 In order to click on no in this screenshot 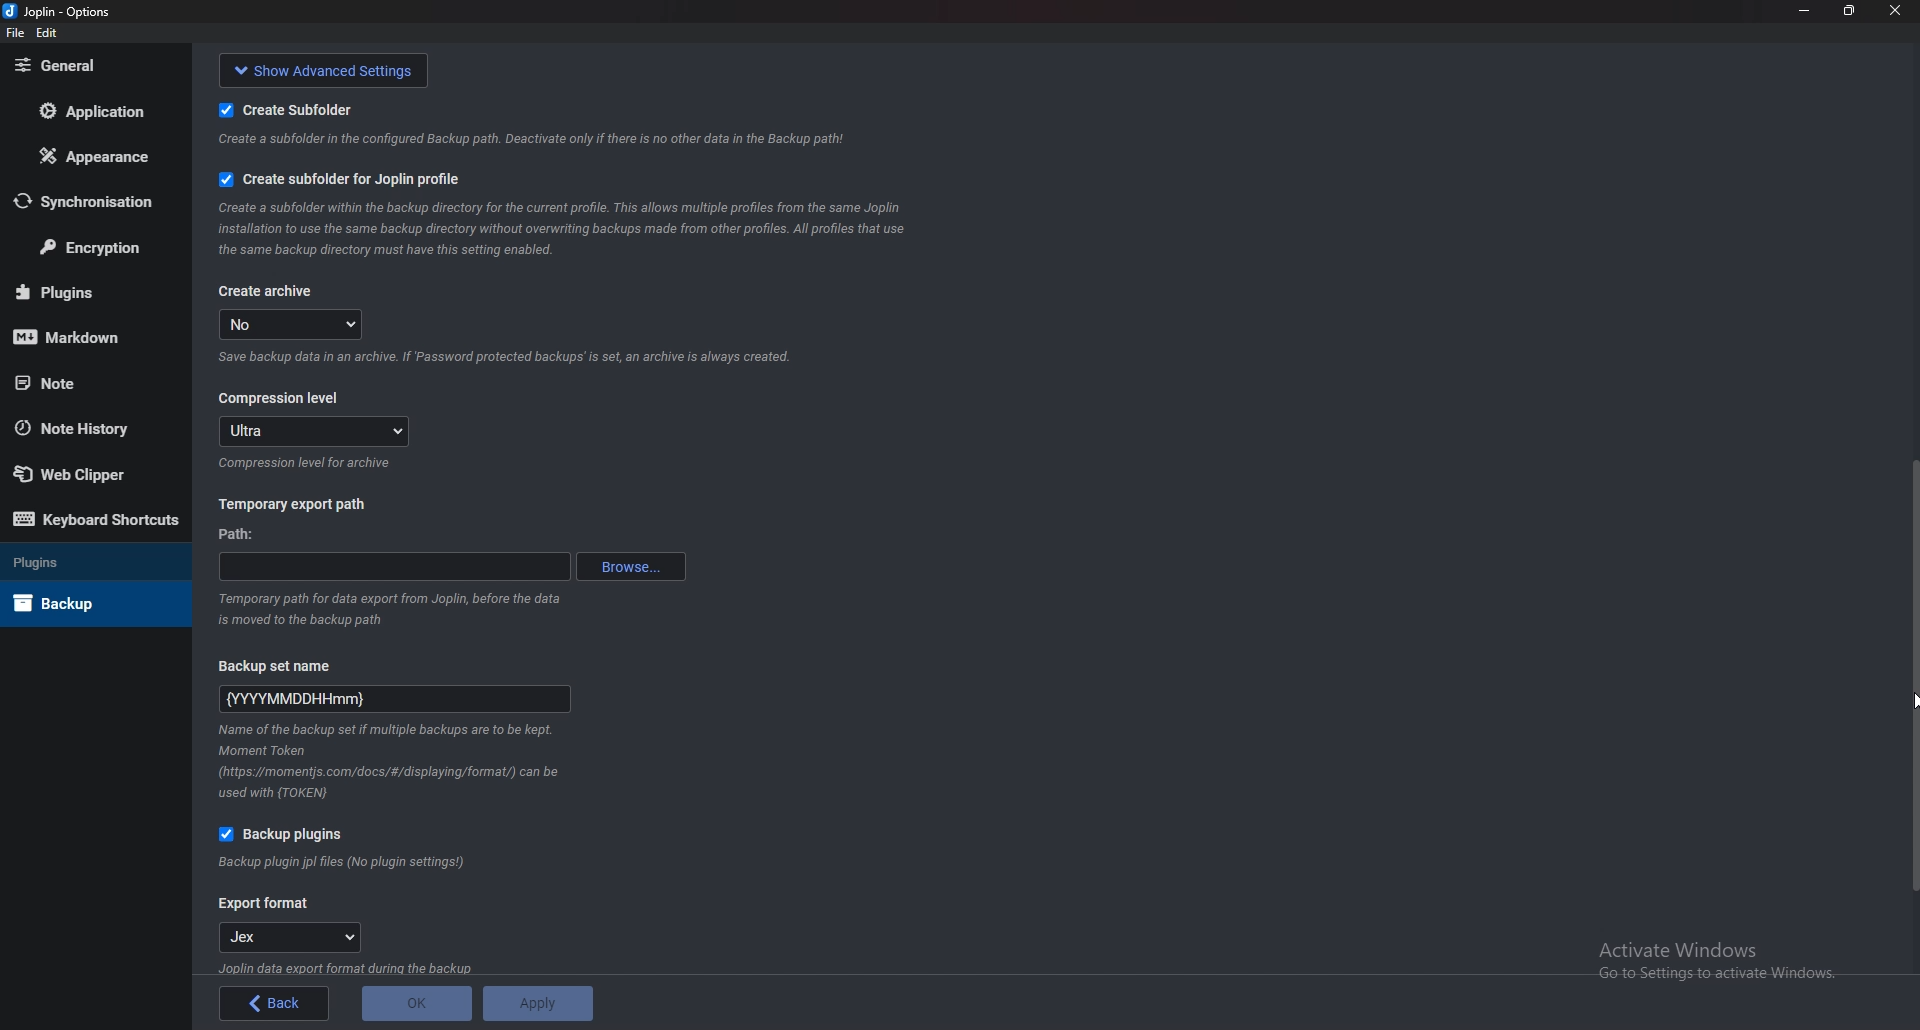, I will do `click(297, 322)`.